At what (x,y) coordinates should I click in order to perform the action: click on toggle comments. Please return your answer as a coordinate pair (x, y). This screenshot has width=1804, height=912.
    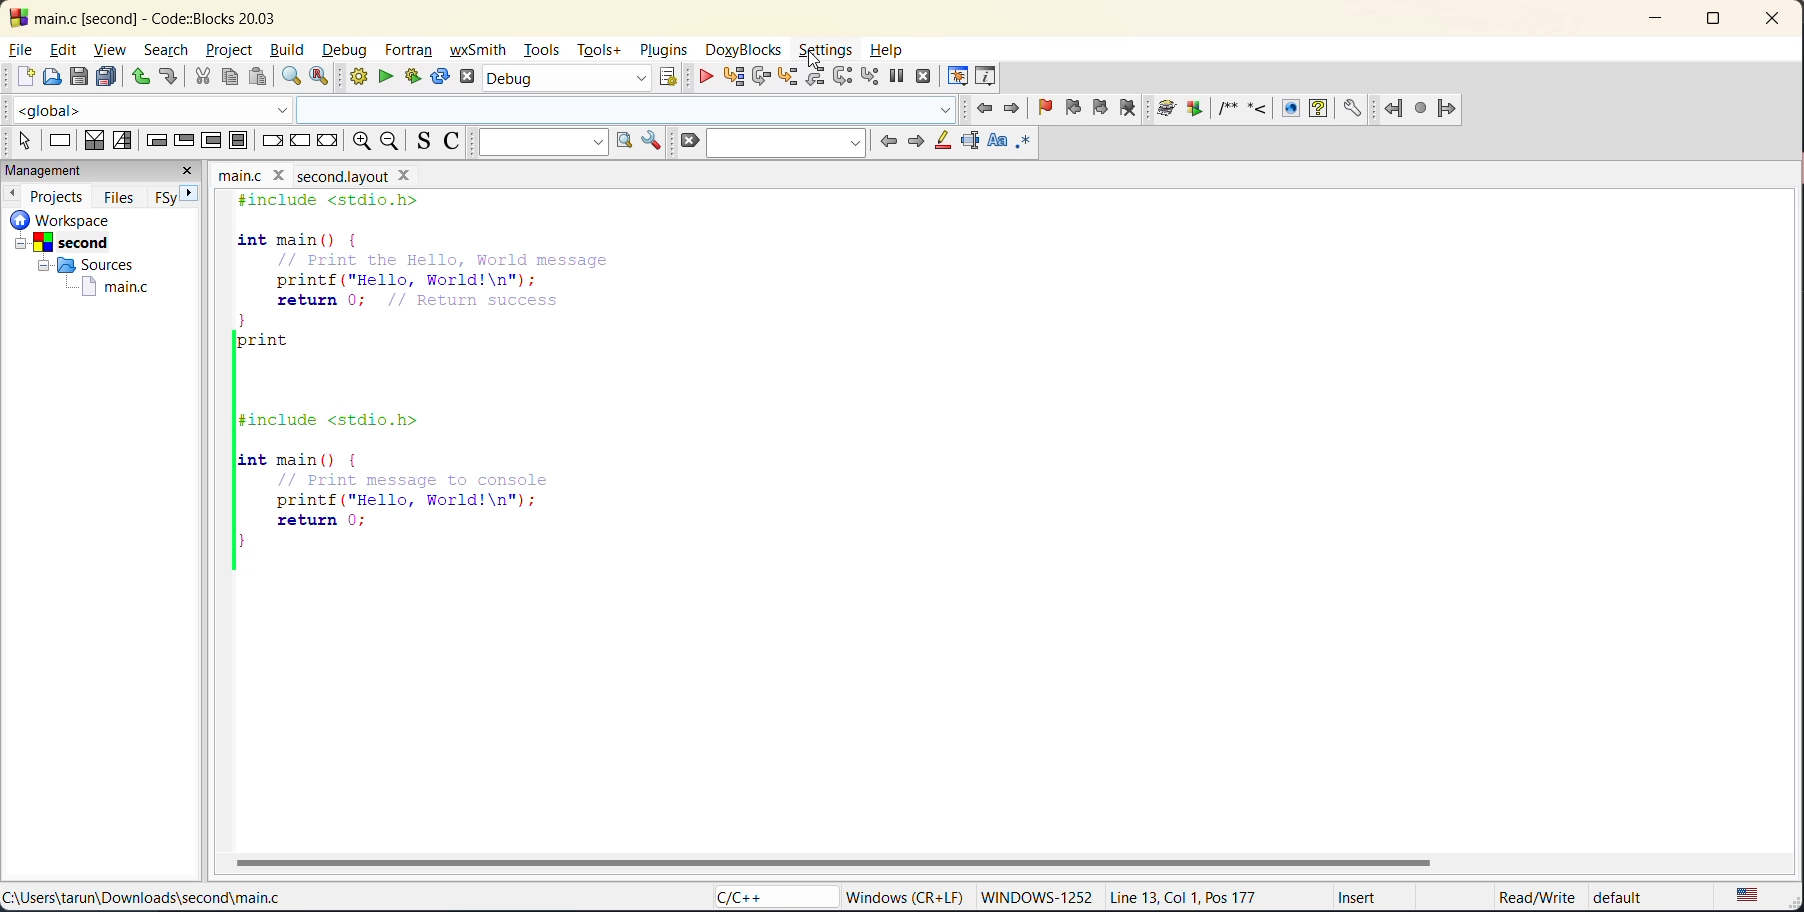
    Looking at the image, I should click on (458, 141).